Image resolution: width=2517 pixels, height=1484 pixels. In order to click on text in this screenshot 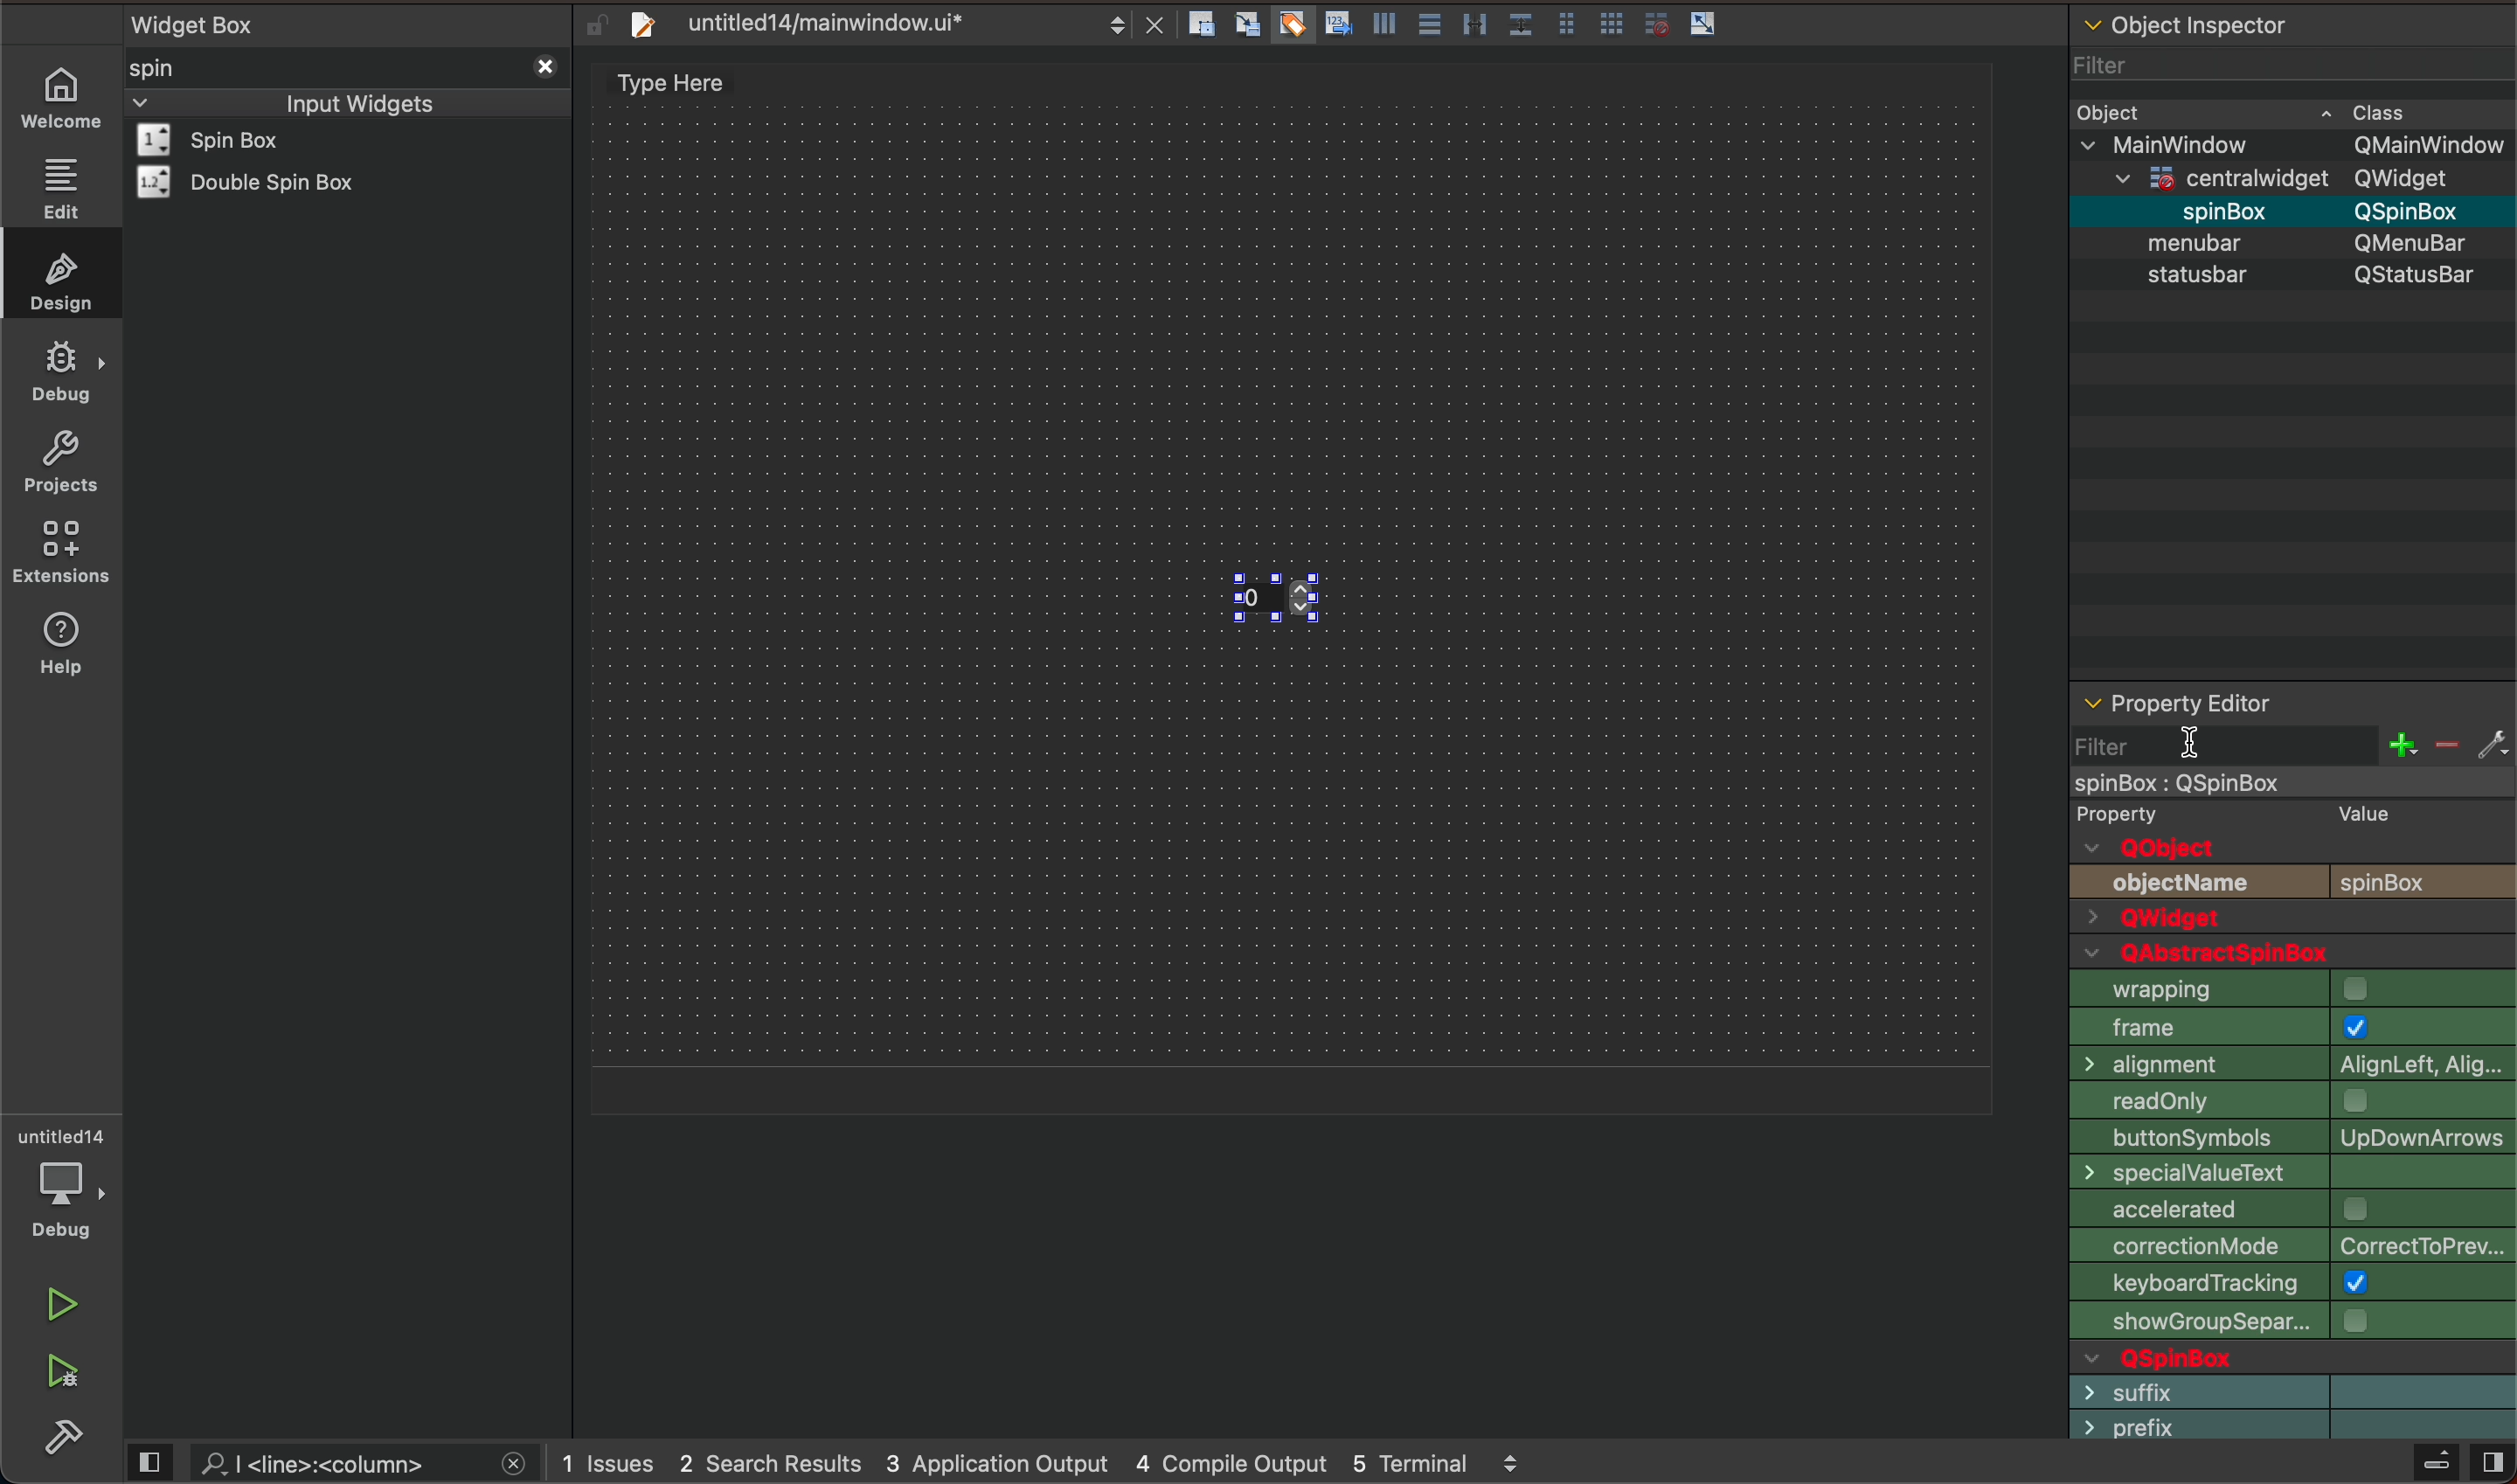, I will do `click(2356, 812)`.